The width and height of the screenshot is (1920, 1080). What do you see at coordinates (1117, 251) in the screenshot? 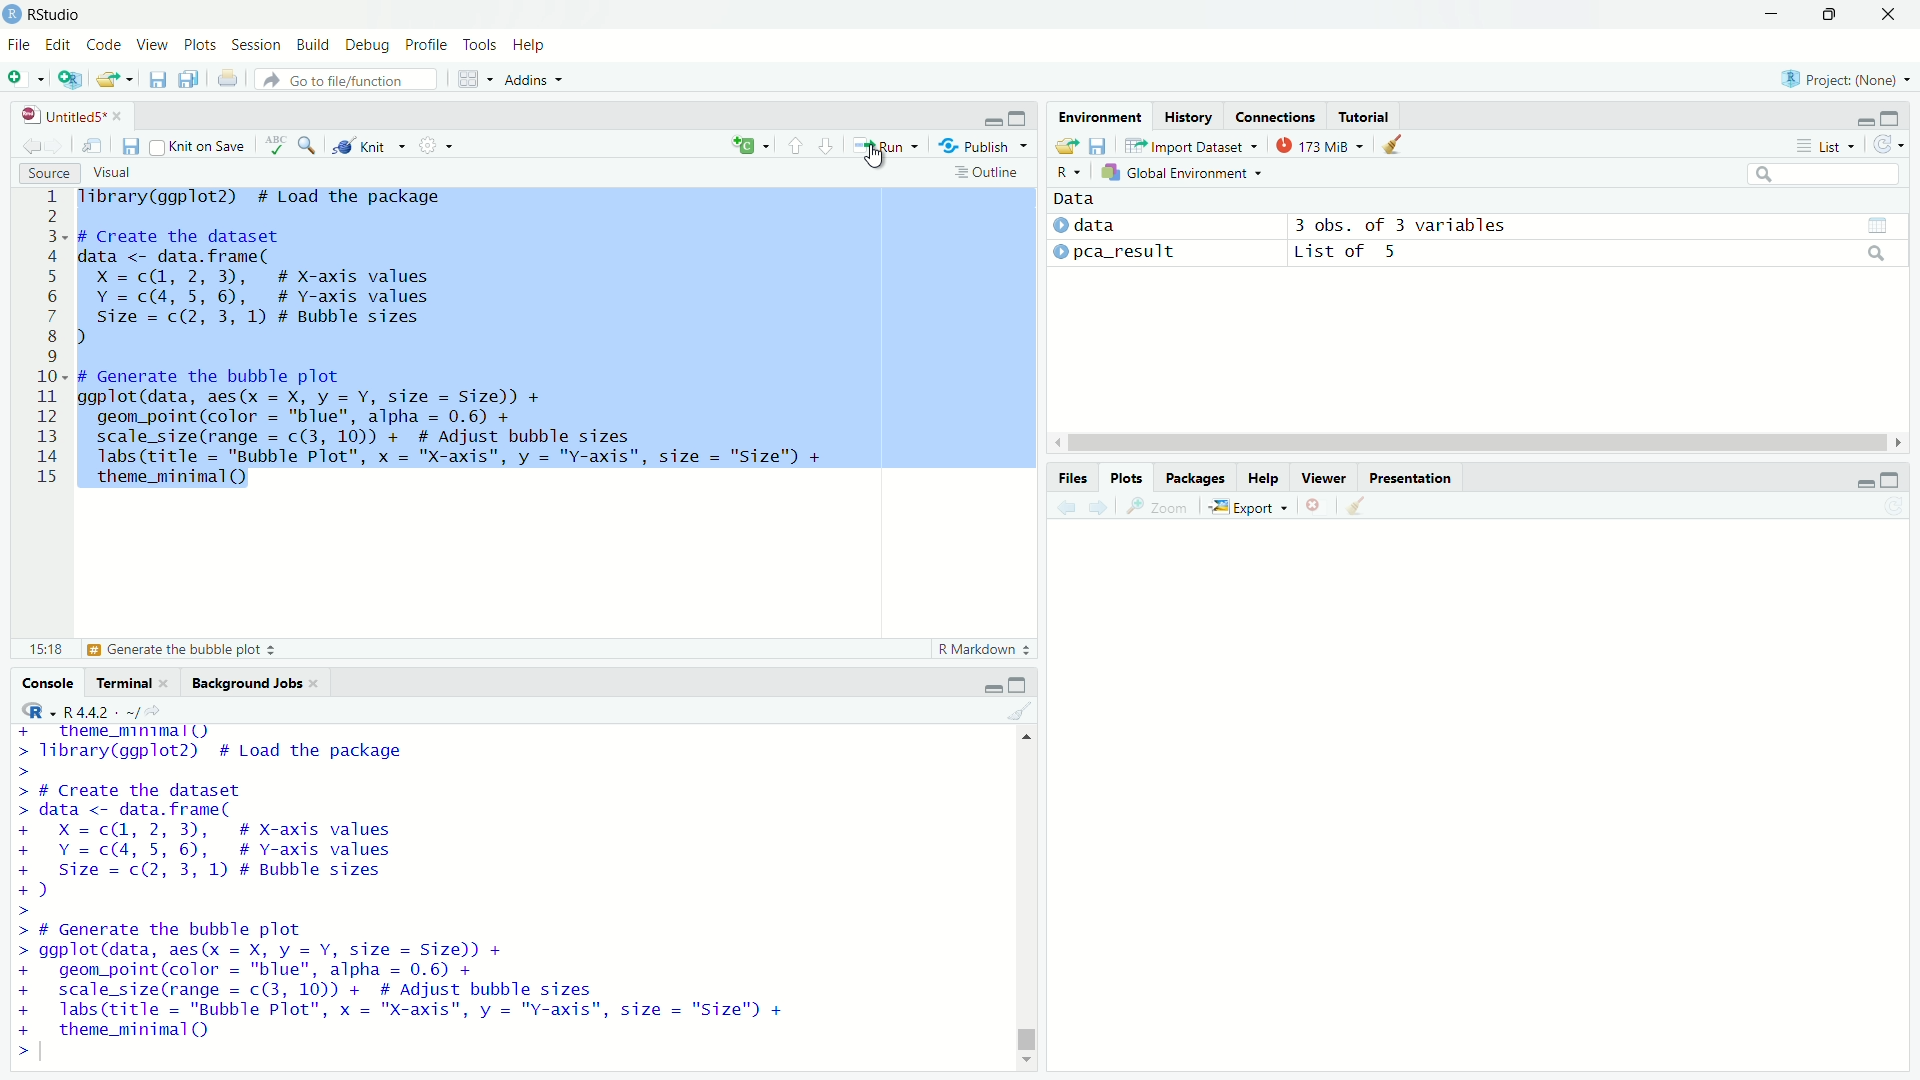
I see `data 2 : pca_result` at bounding box center [1117, 251].